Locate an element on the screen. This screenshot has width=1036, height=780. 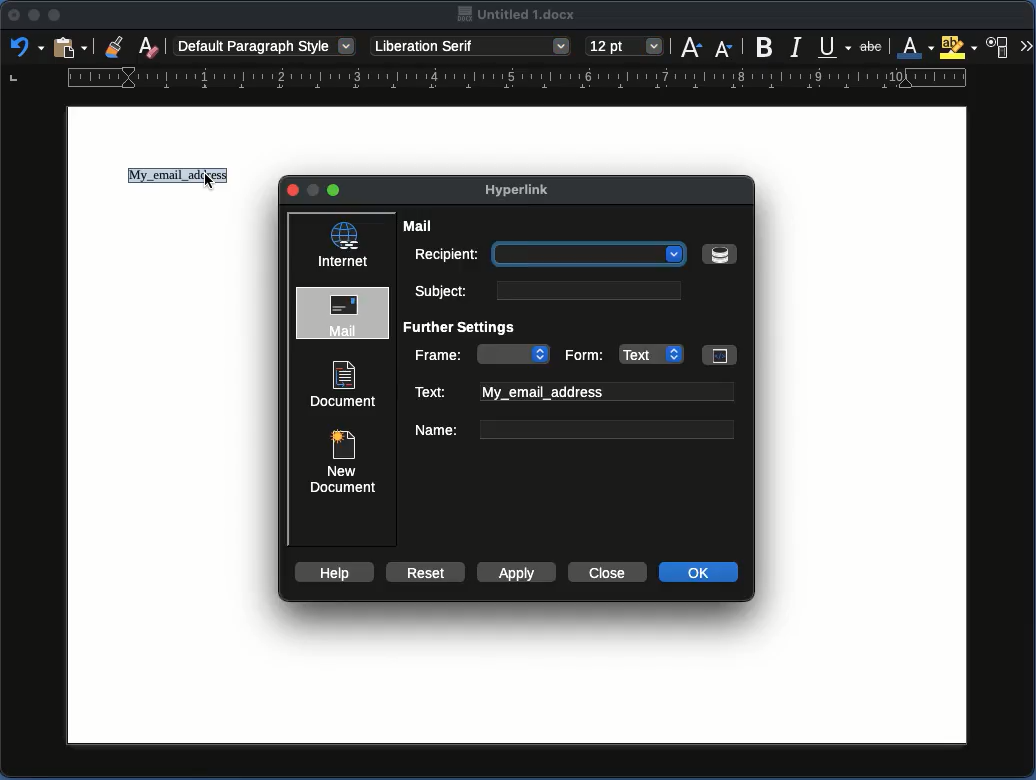
cursor is located at coordinates (211, 184).